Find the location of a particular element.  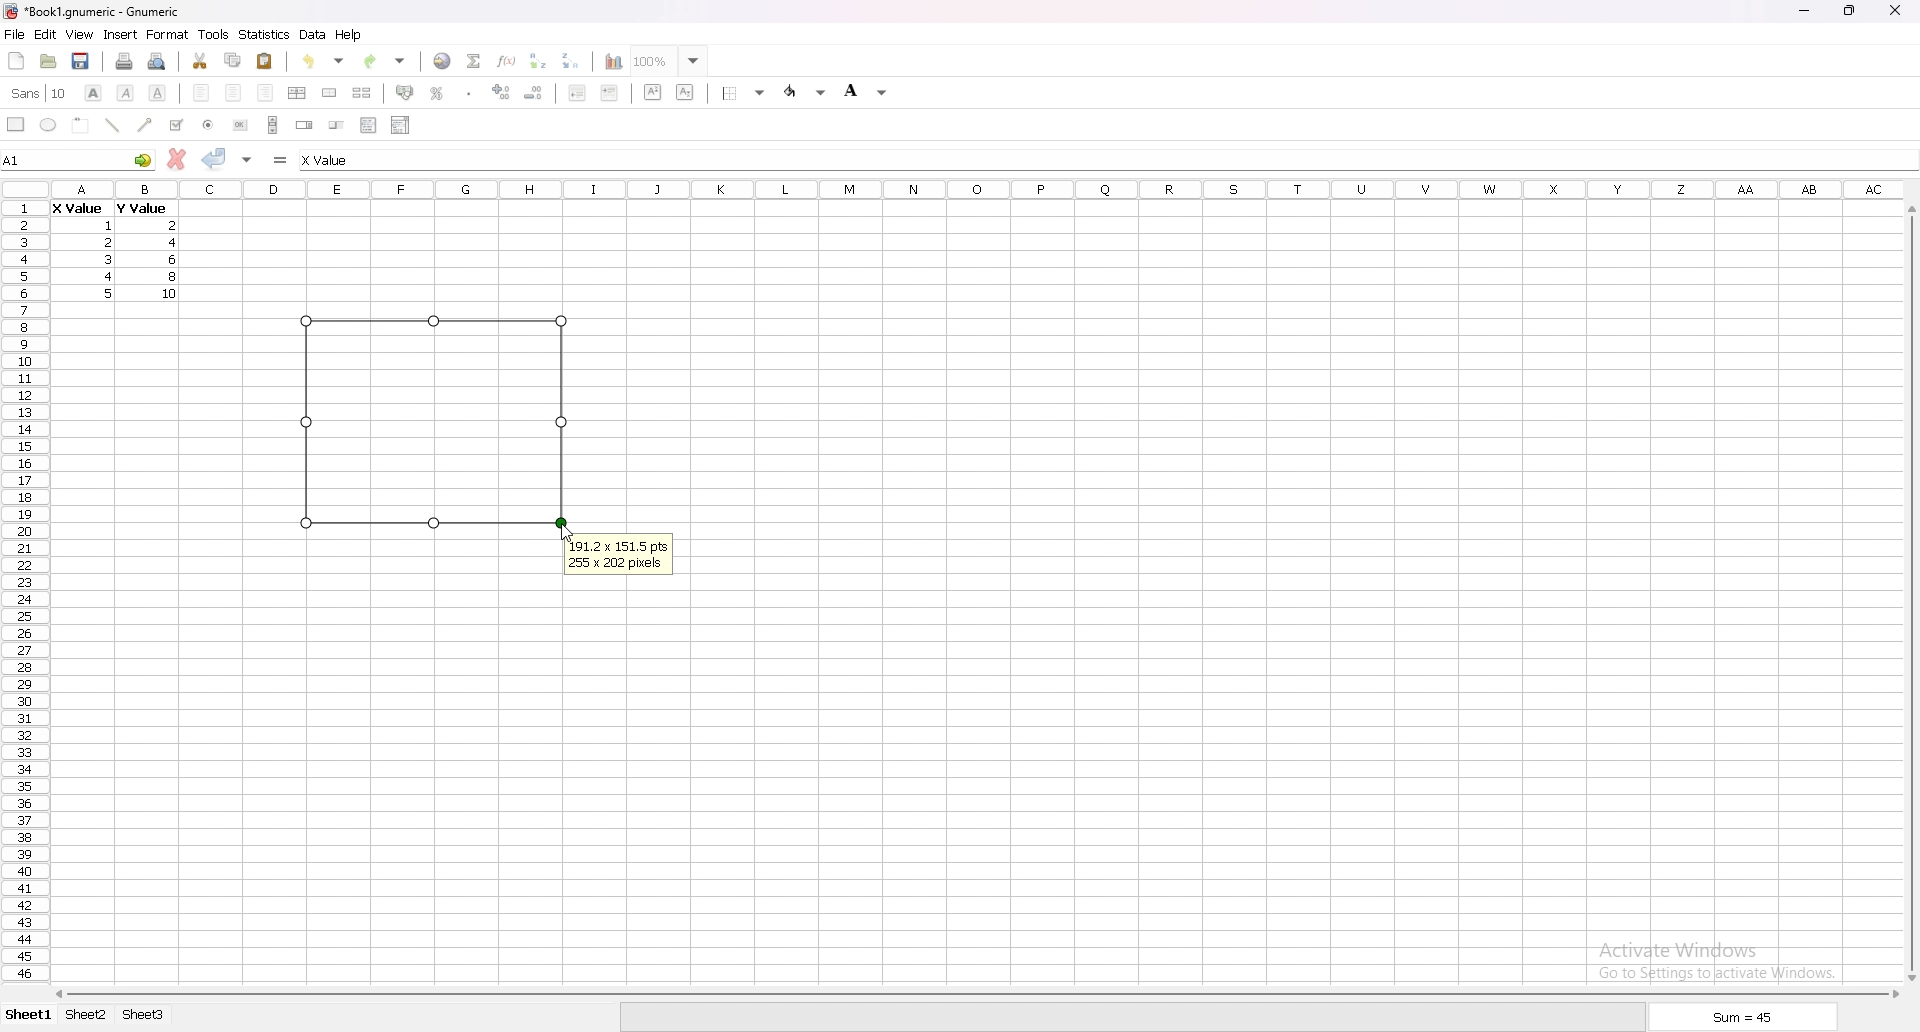

merge cells is located at coordinates (329, 93).